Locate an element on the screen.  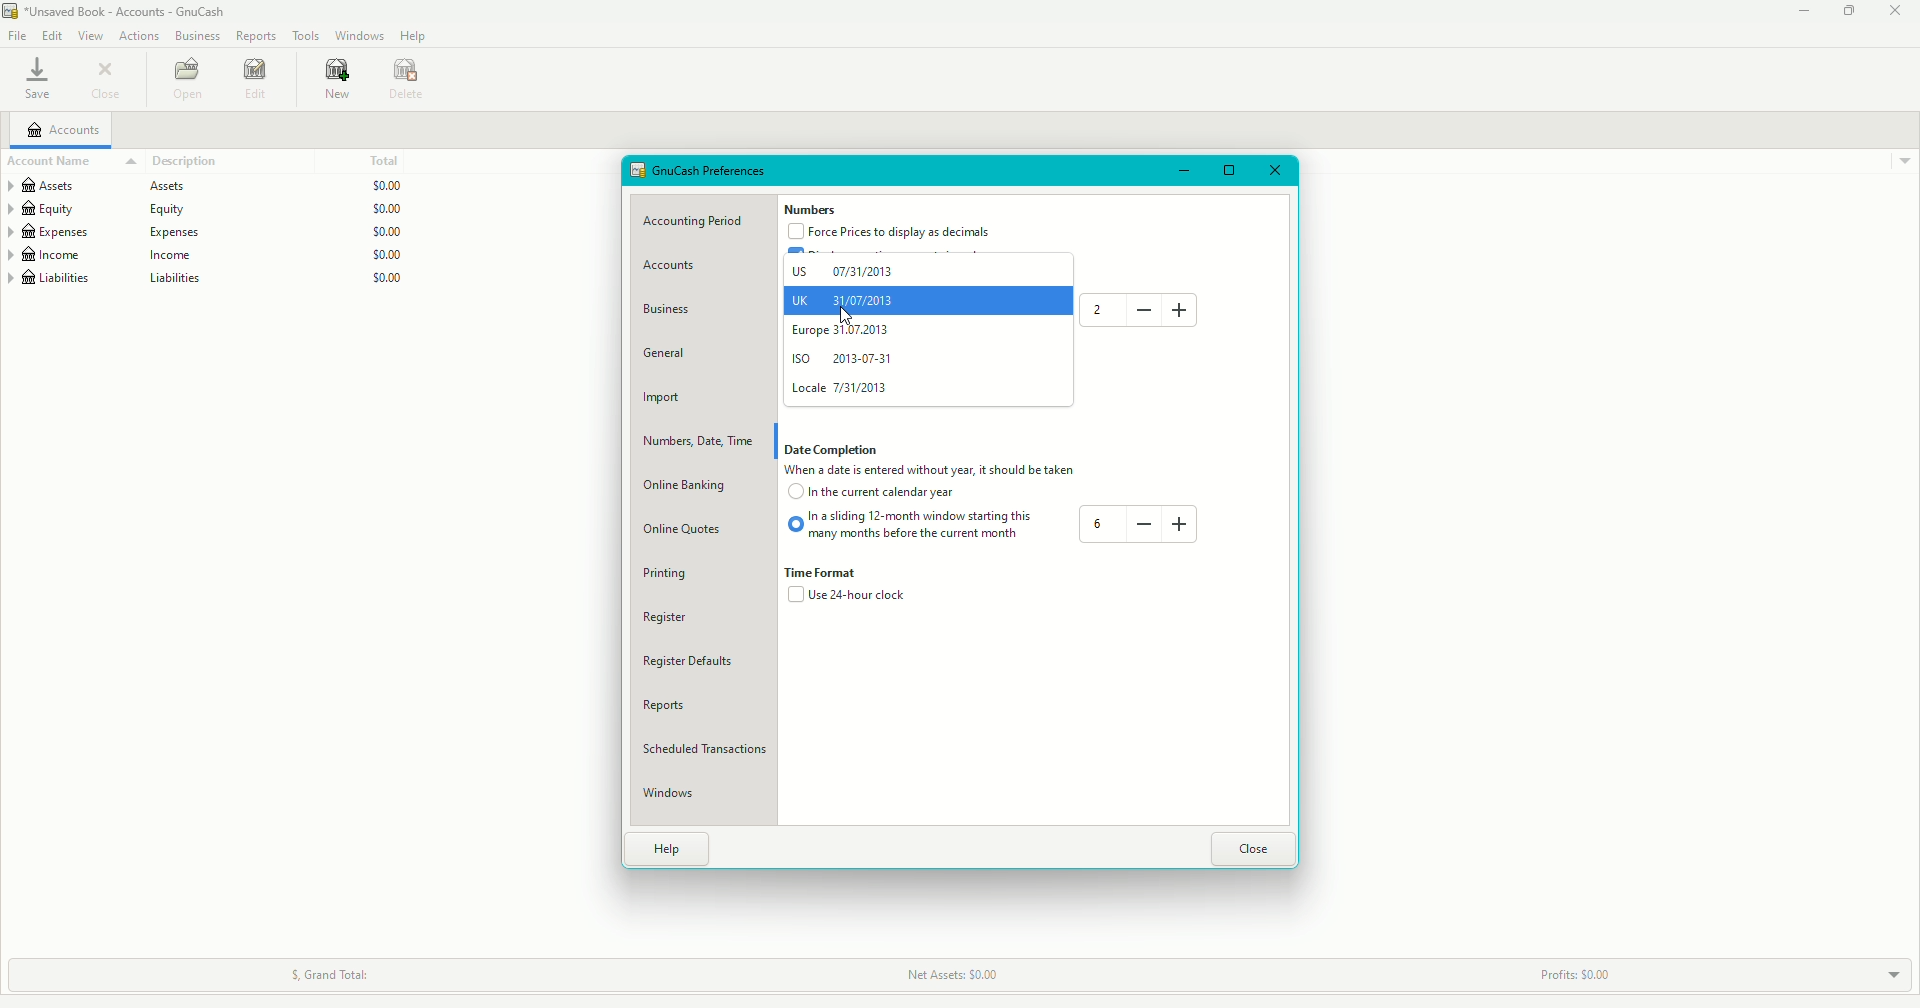
Assets is located at coordinates (209, 186).